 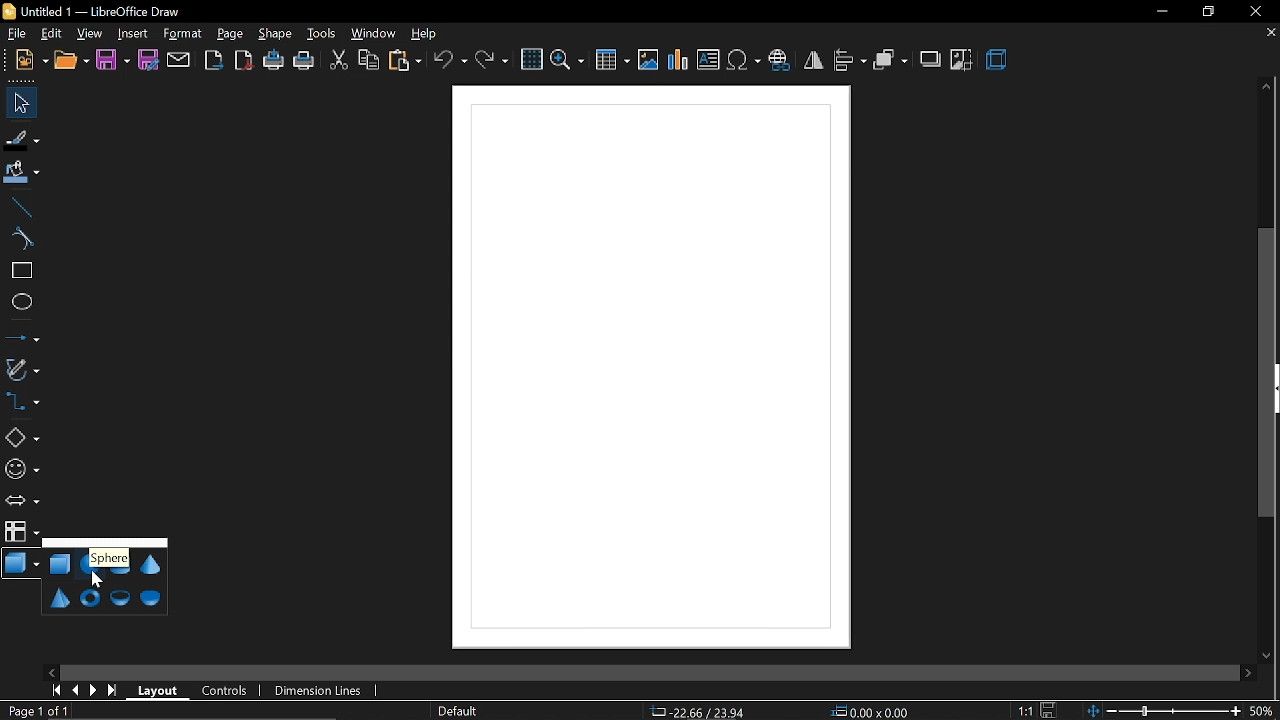 I want to click on format, so click(x=183, y=33).